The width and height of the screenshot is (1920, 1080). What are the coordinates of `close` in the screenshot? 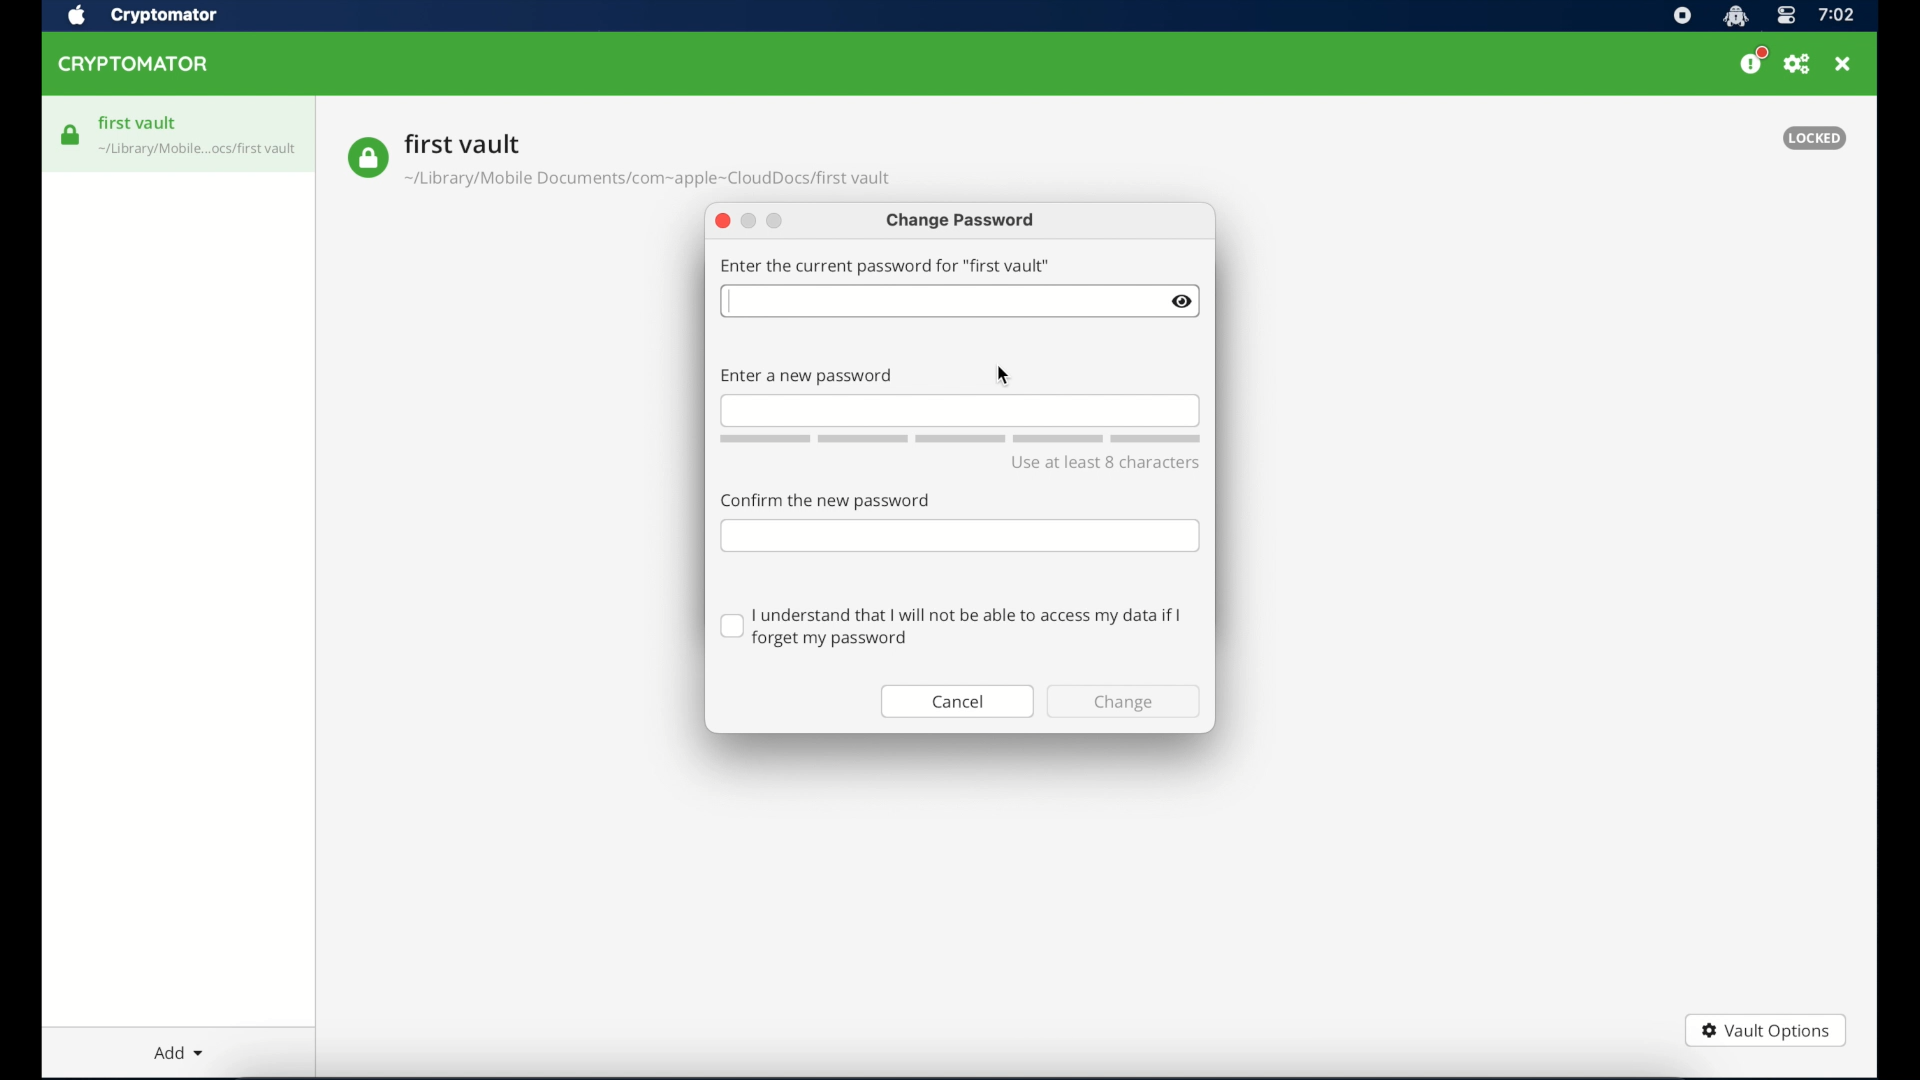 It's located at (722, 222).